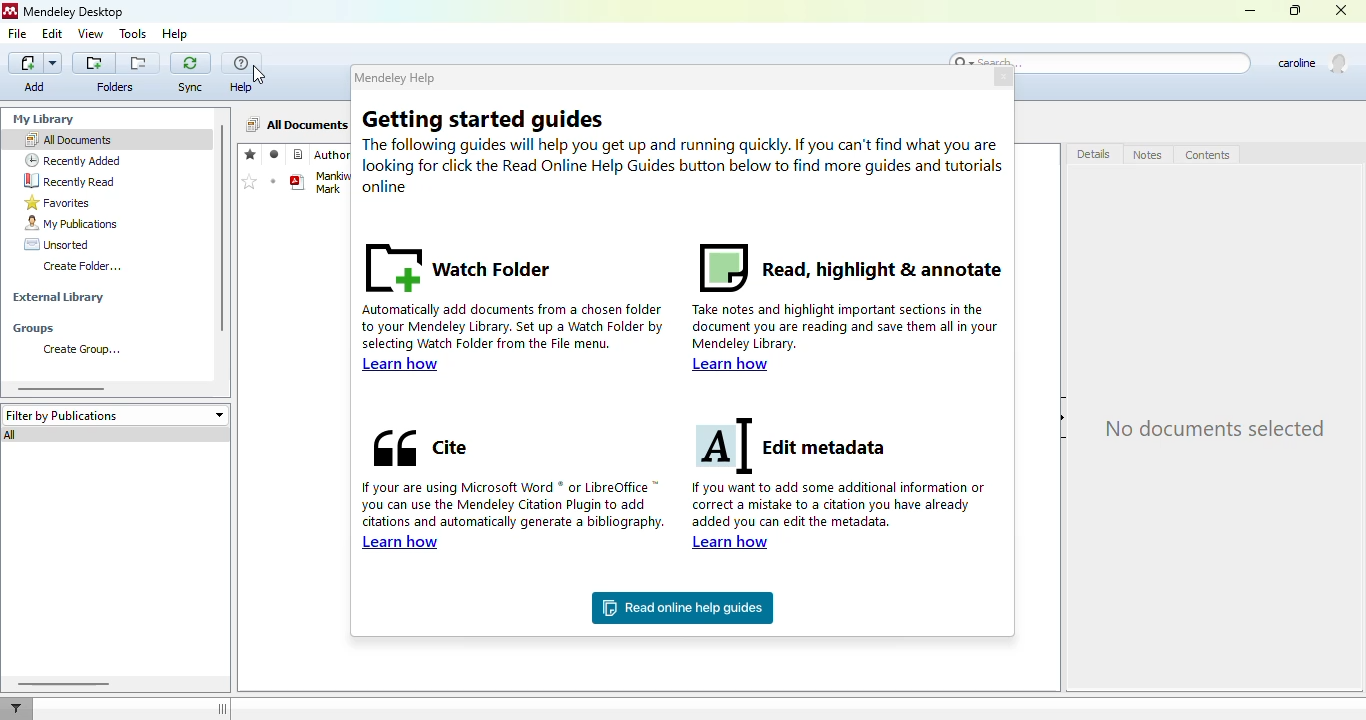  What do you see at coordinates (59, 297) in the screenshot?
I see `external library` at bounding box center [59, 297].